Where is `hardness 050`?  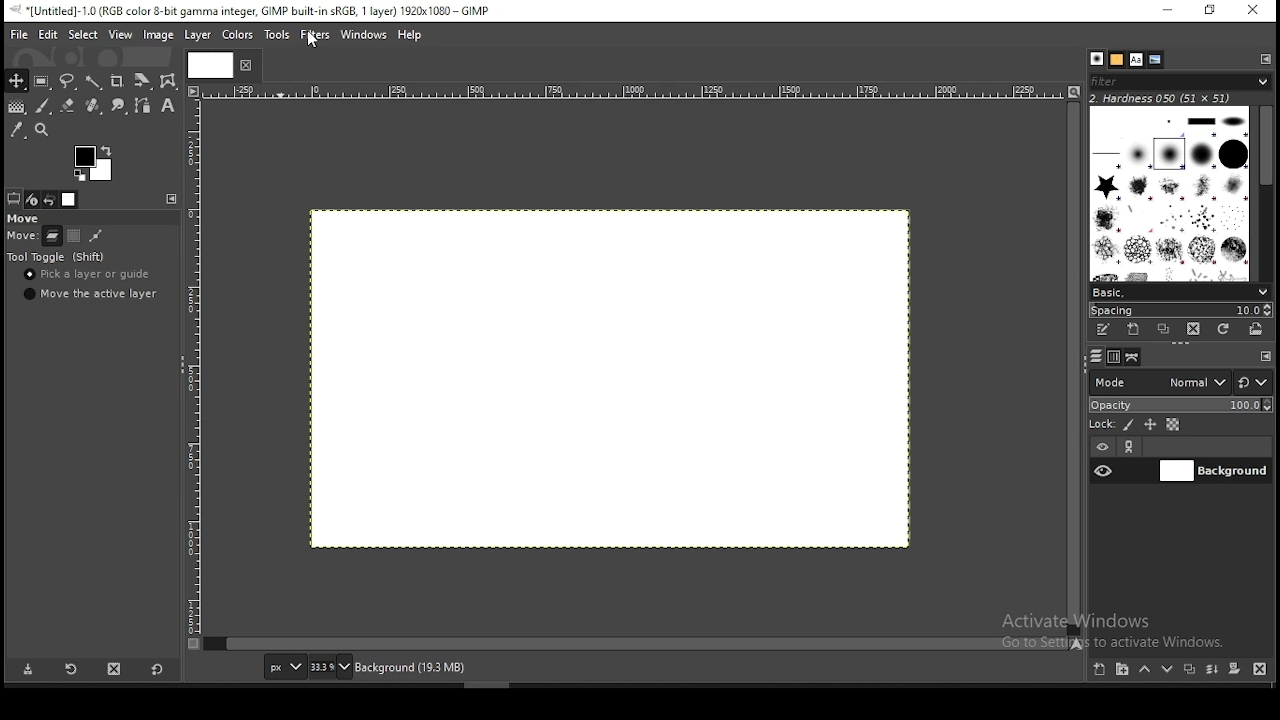
hardness 050 is located at coordinates (1162, 99).